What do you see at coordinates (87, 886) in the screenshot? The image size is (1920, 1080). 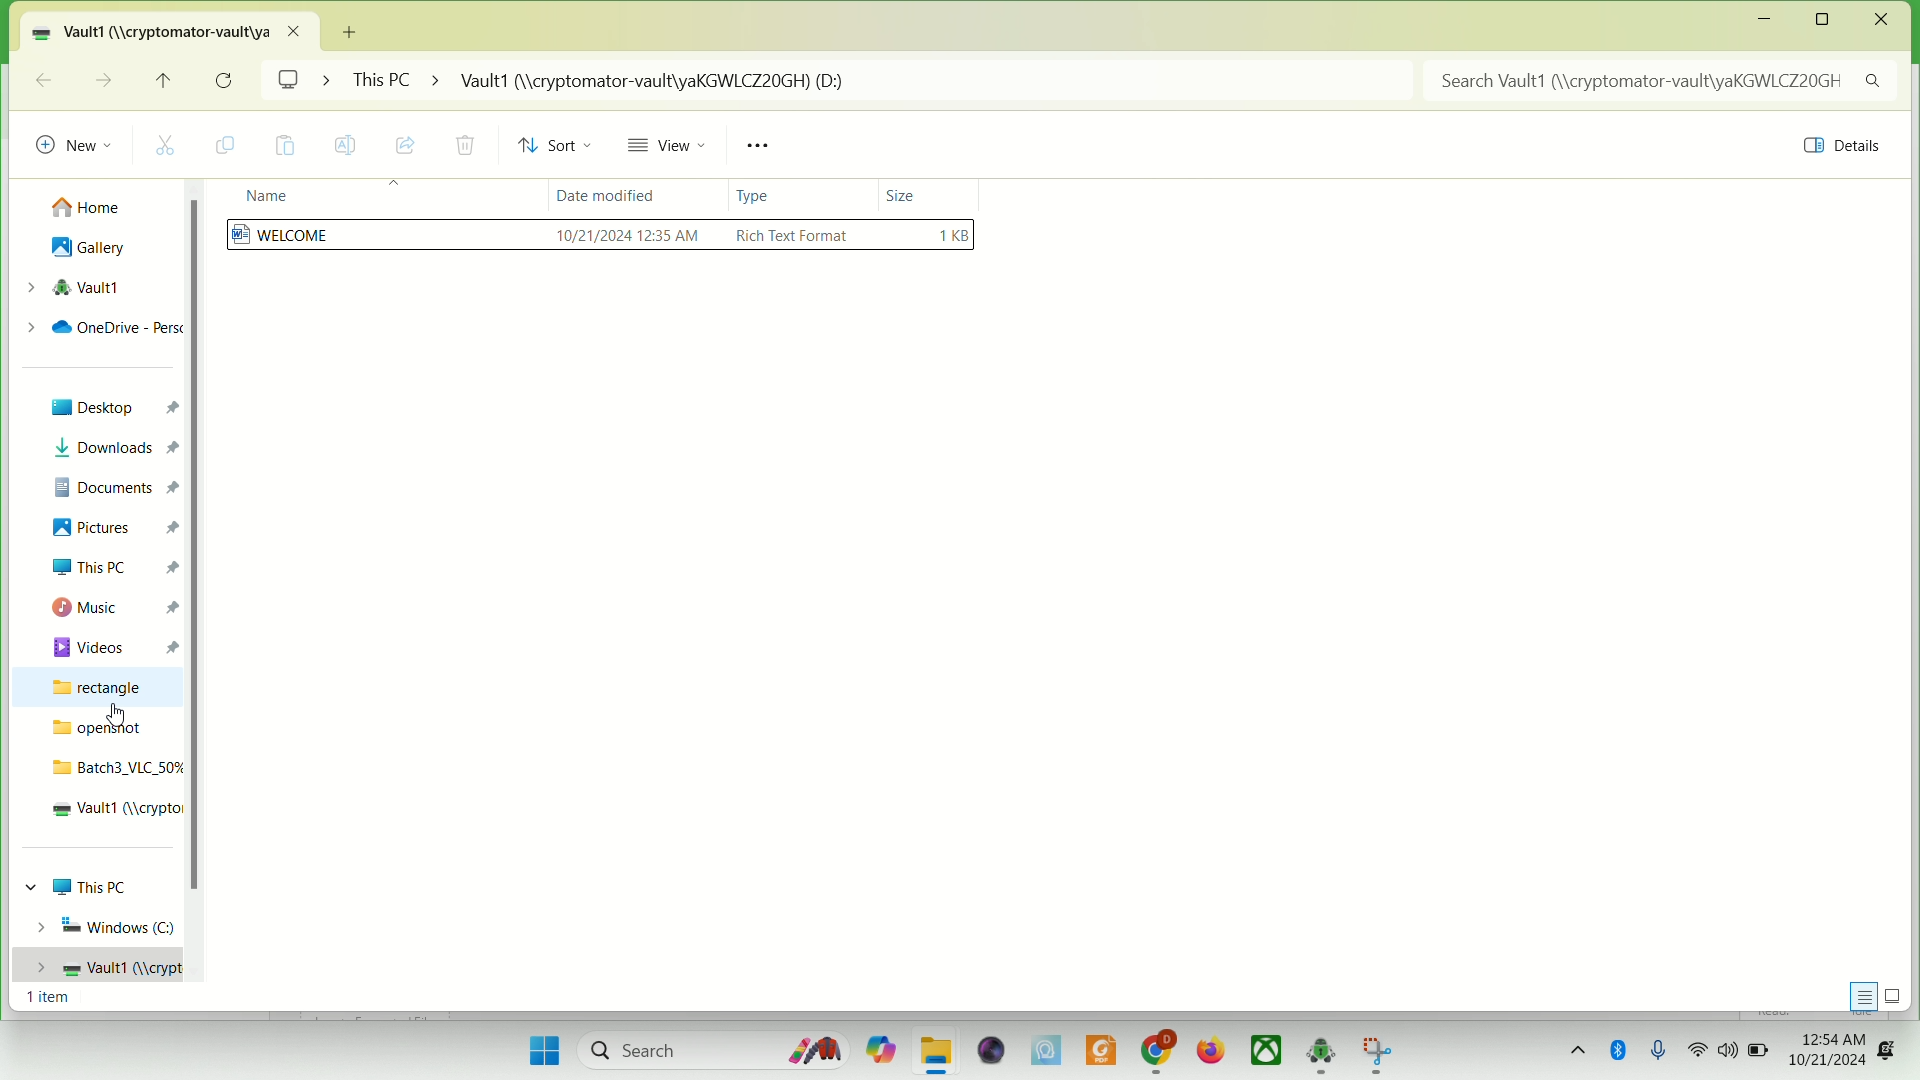 I see `This PC` at bounding box center [87, 886].